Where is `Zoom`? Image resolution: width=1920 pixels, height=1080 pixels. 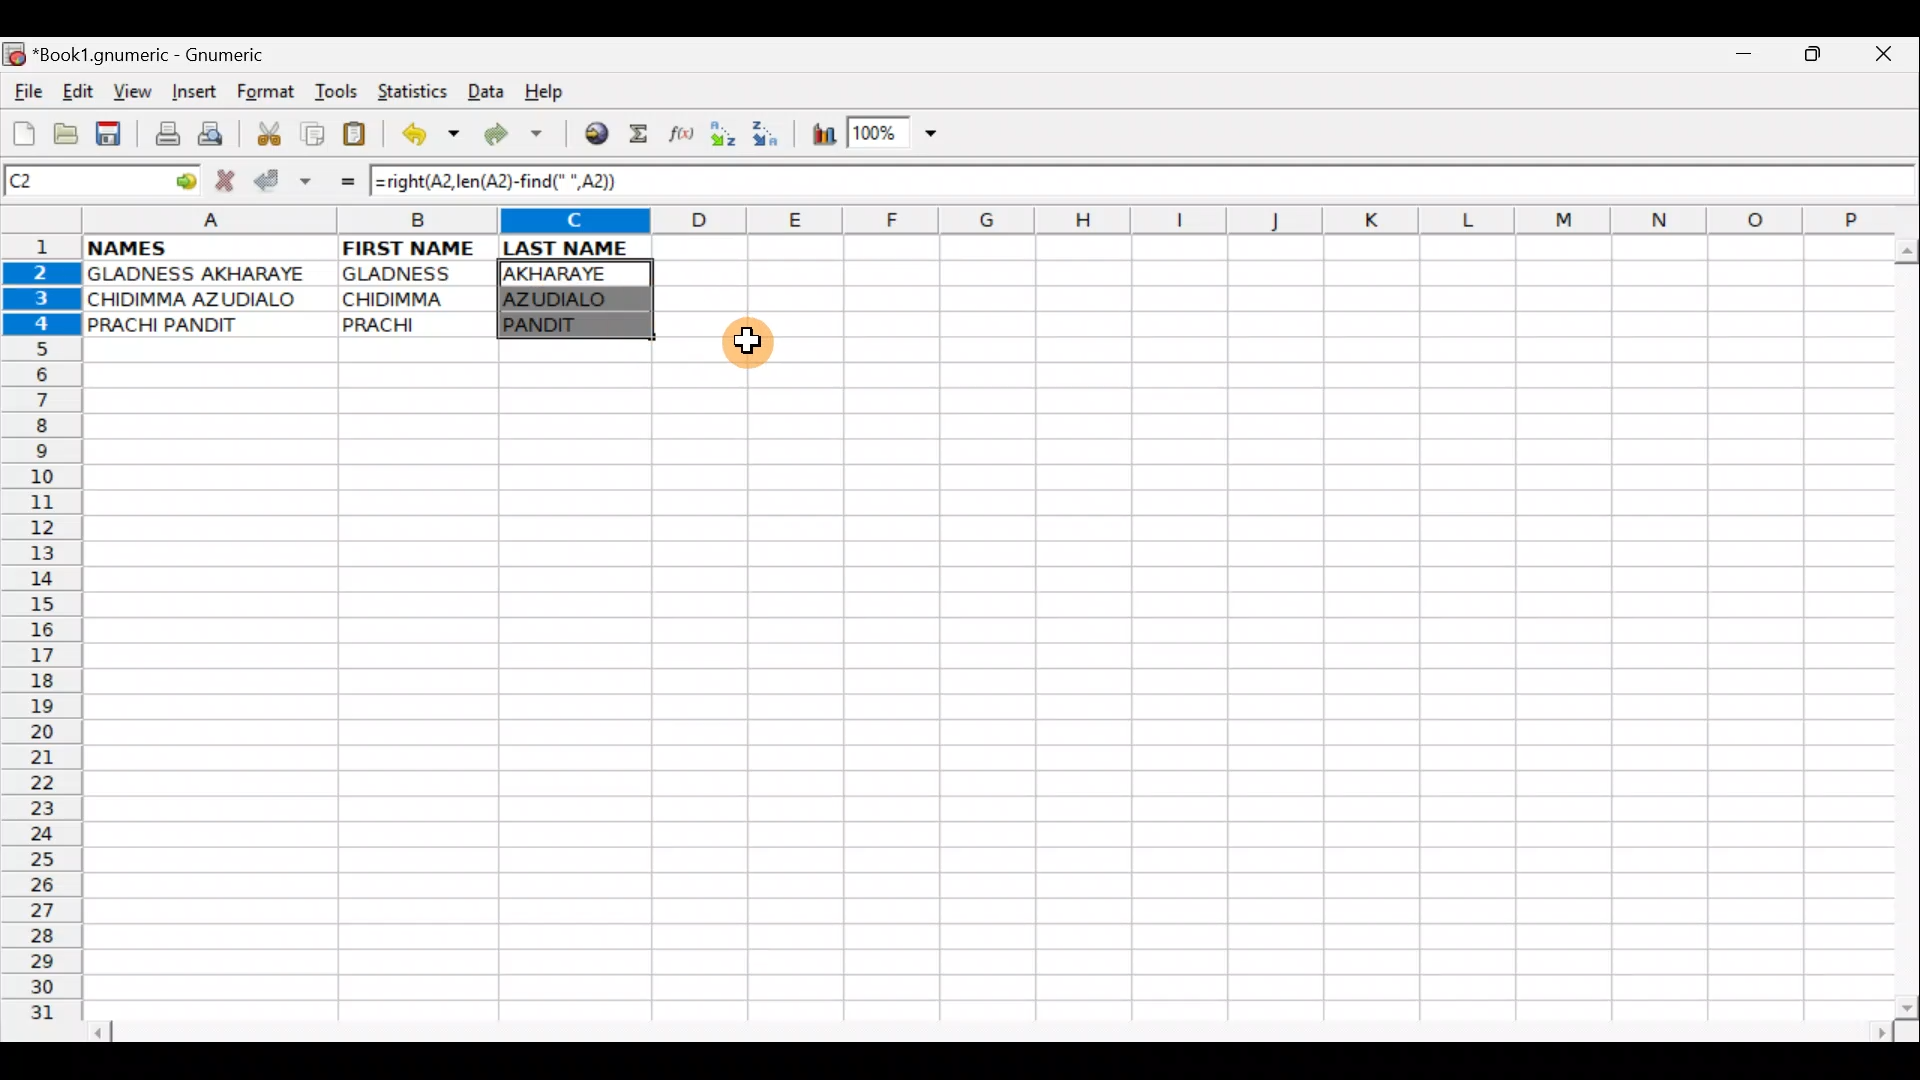
Zoom is located at coordinates (895, 136).